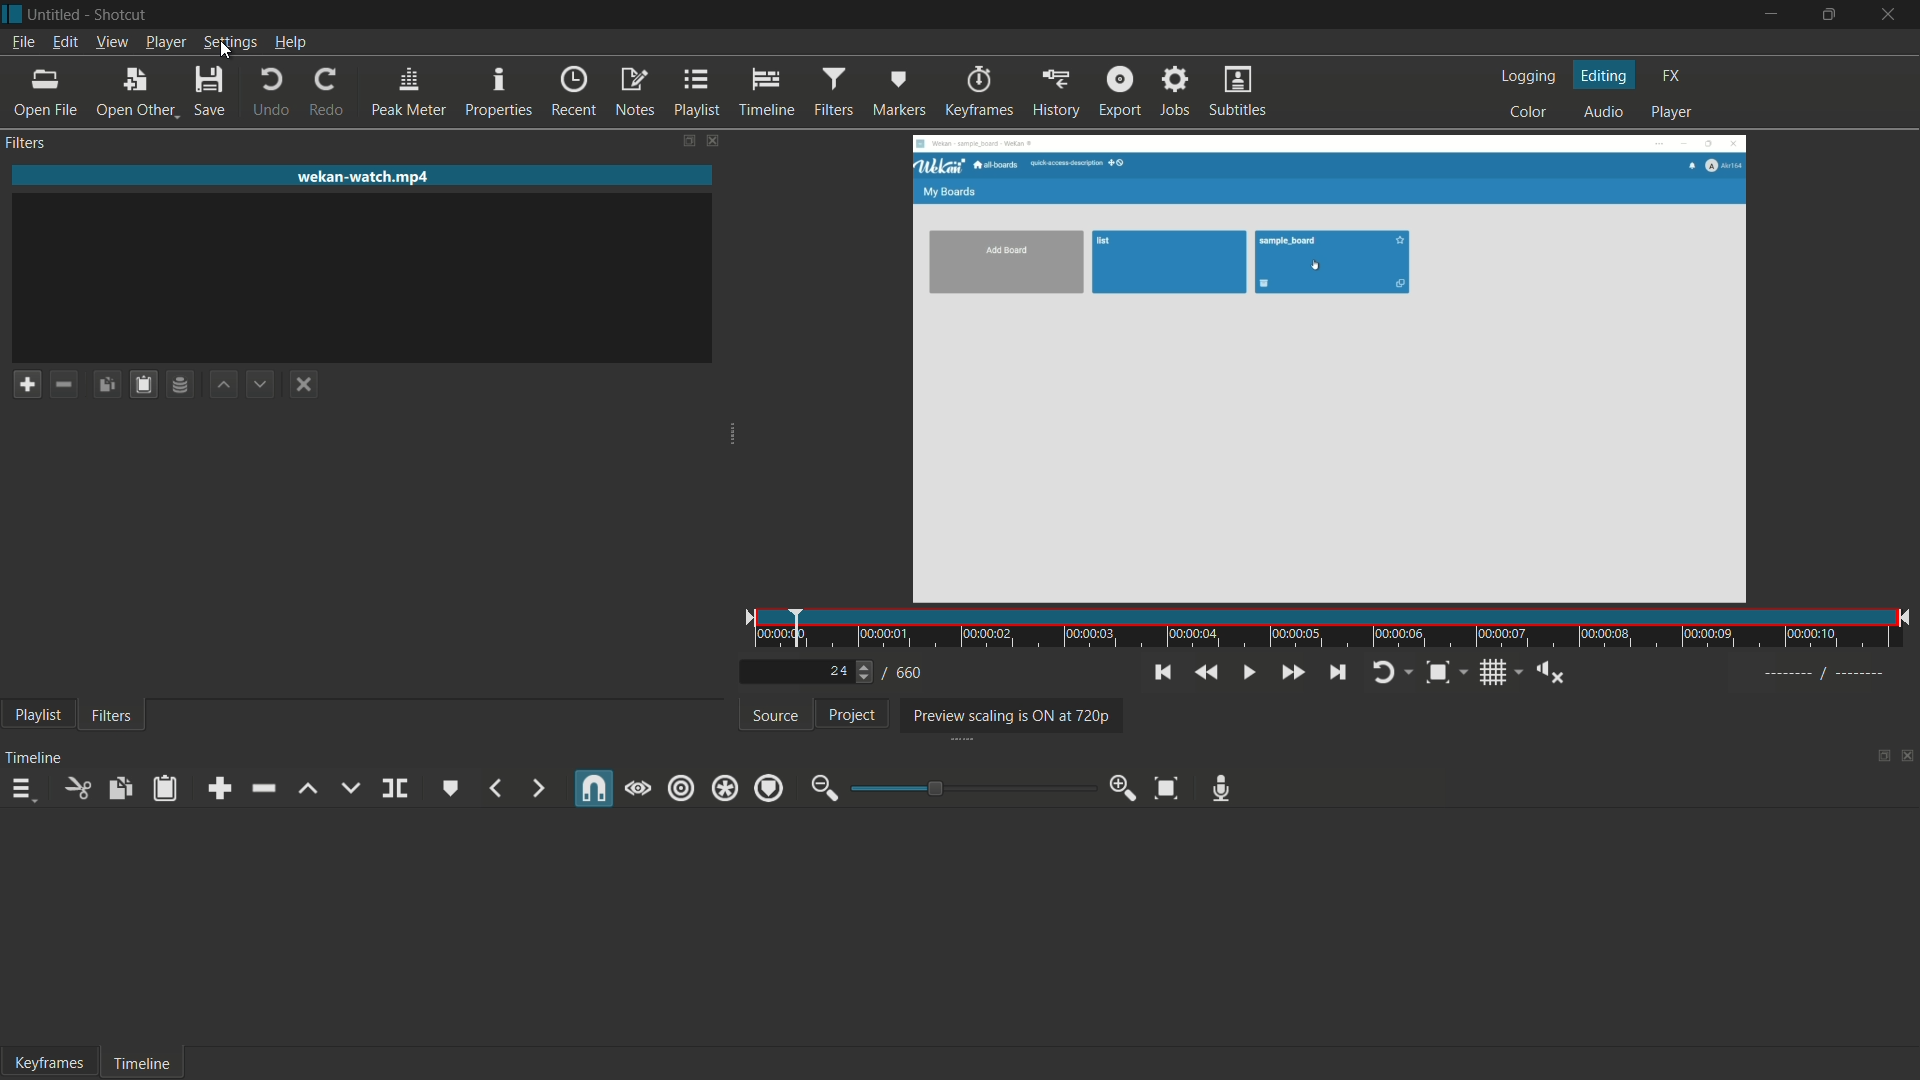 The image size is (1920, 1080). Describe the element at coordinates (307, 789) in the screenshot. I see `lift` at that location.